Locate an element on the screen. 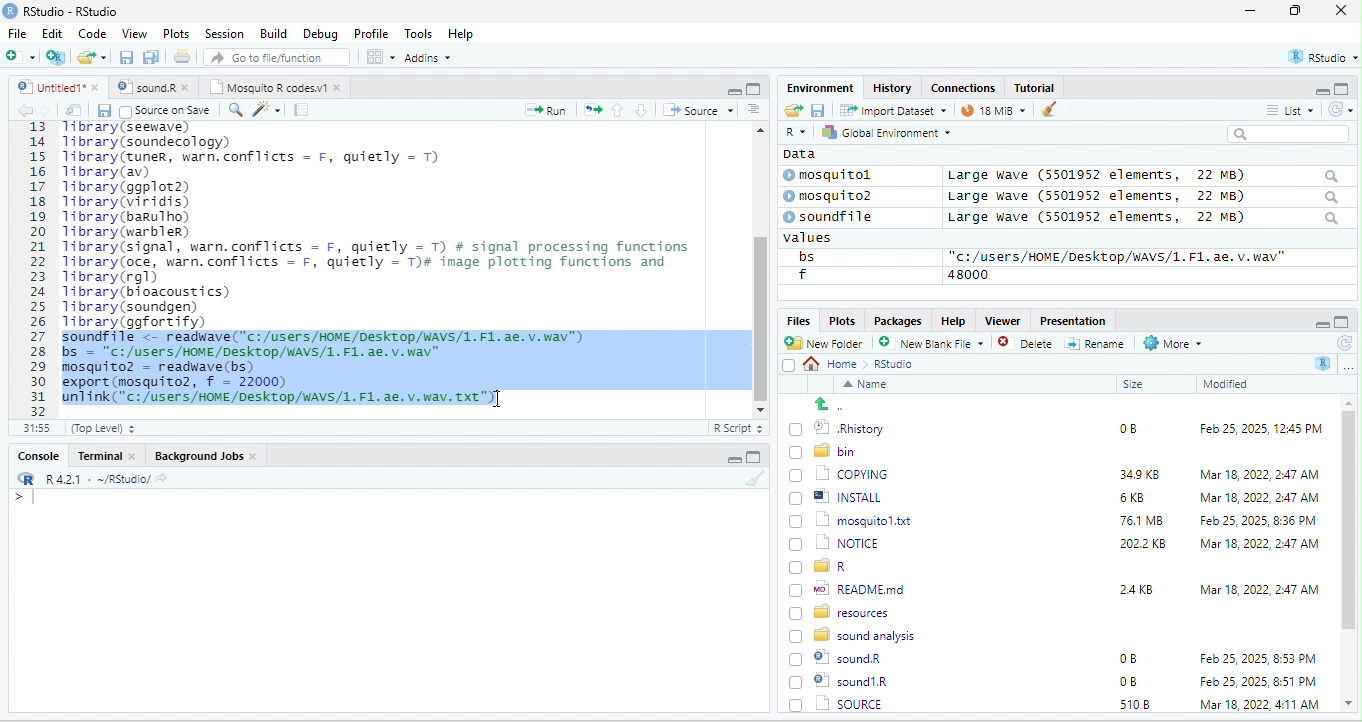 The width and height of the screenshot is (1362, 722). go back is located at coordinates (837, 404).